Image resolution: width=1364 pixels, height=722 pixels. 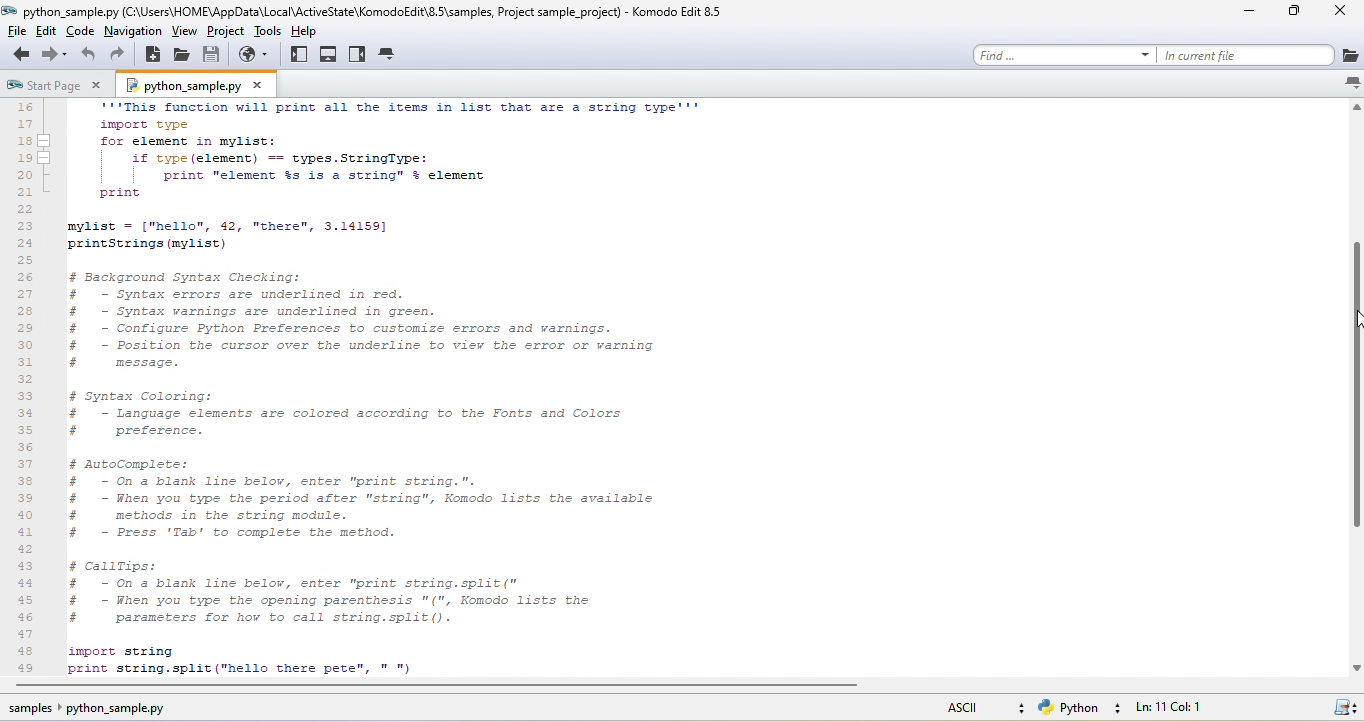 I want to click on syntax checking, so click(x=1344, y=705).